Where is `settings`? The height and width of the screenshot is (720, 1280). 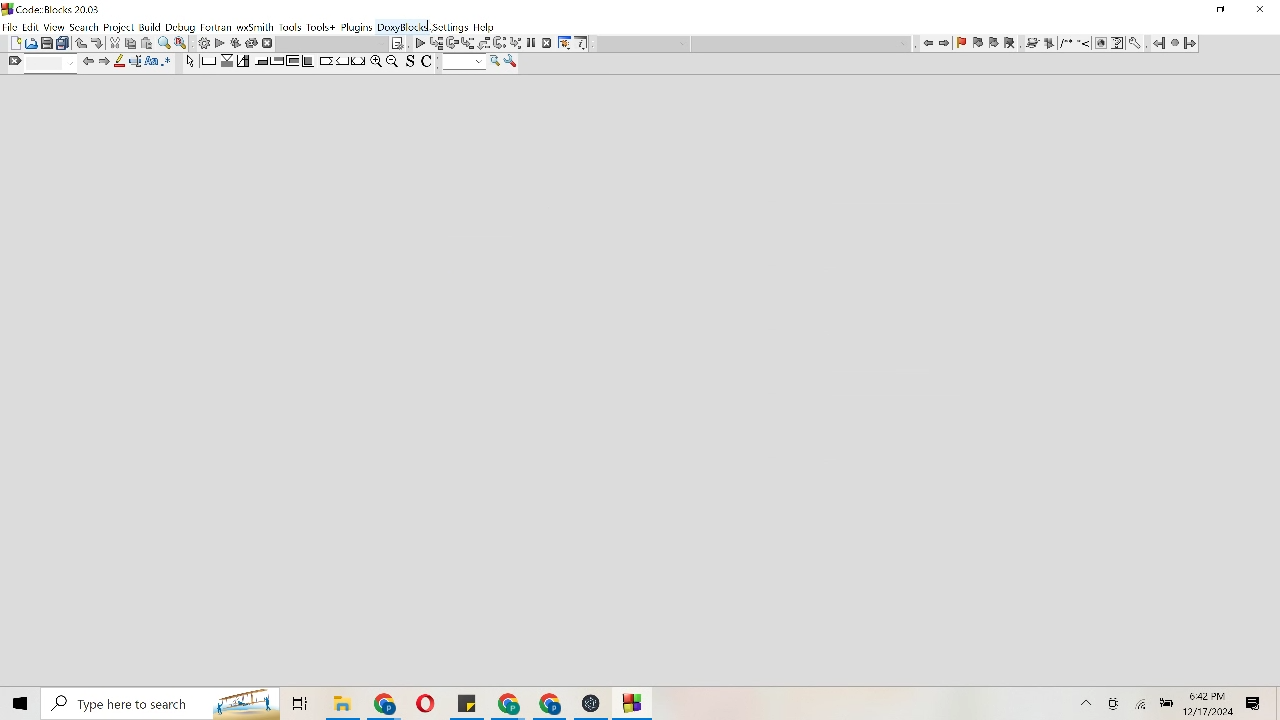 settings is located at coordinates (451, 28).